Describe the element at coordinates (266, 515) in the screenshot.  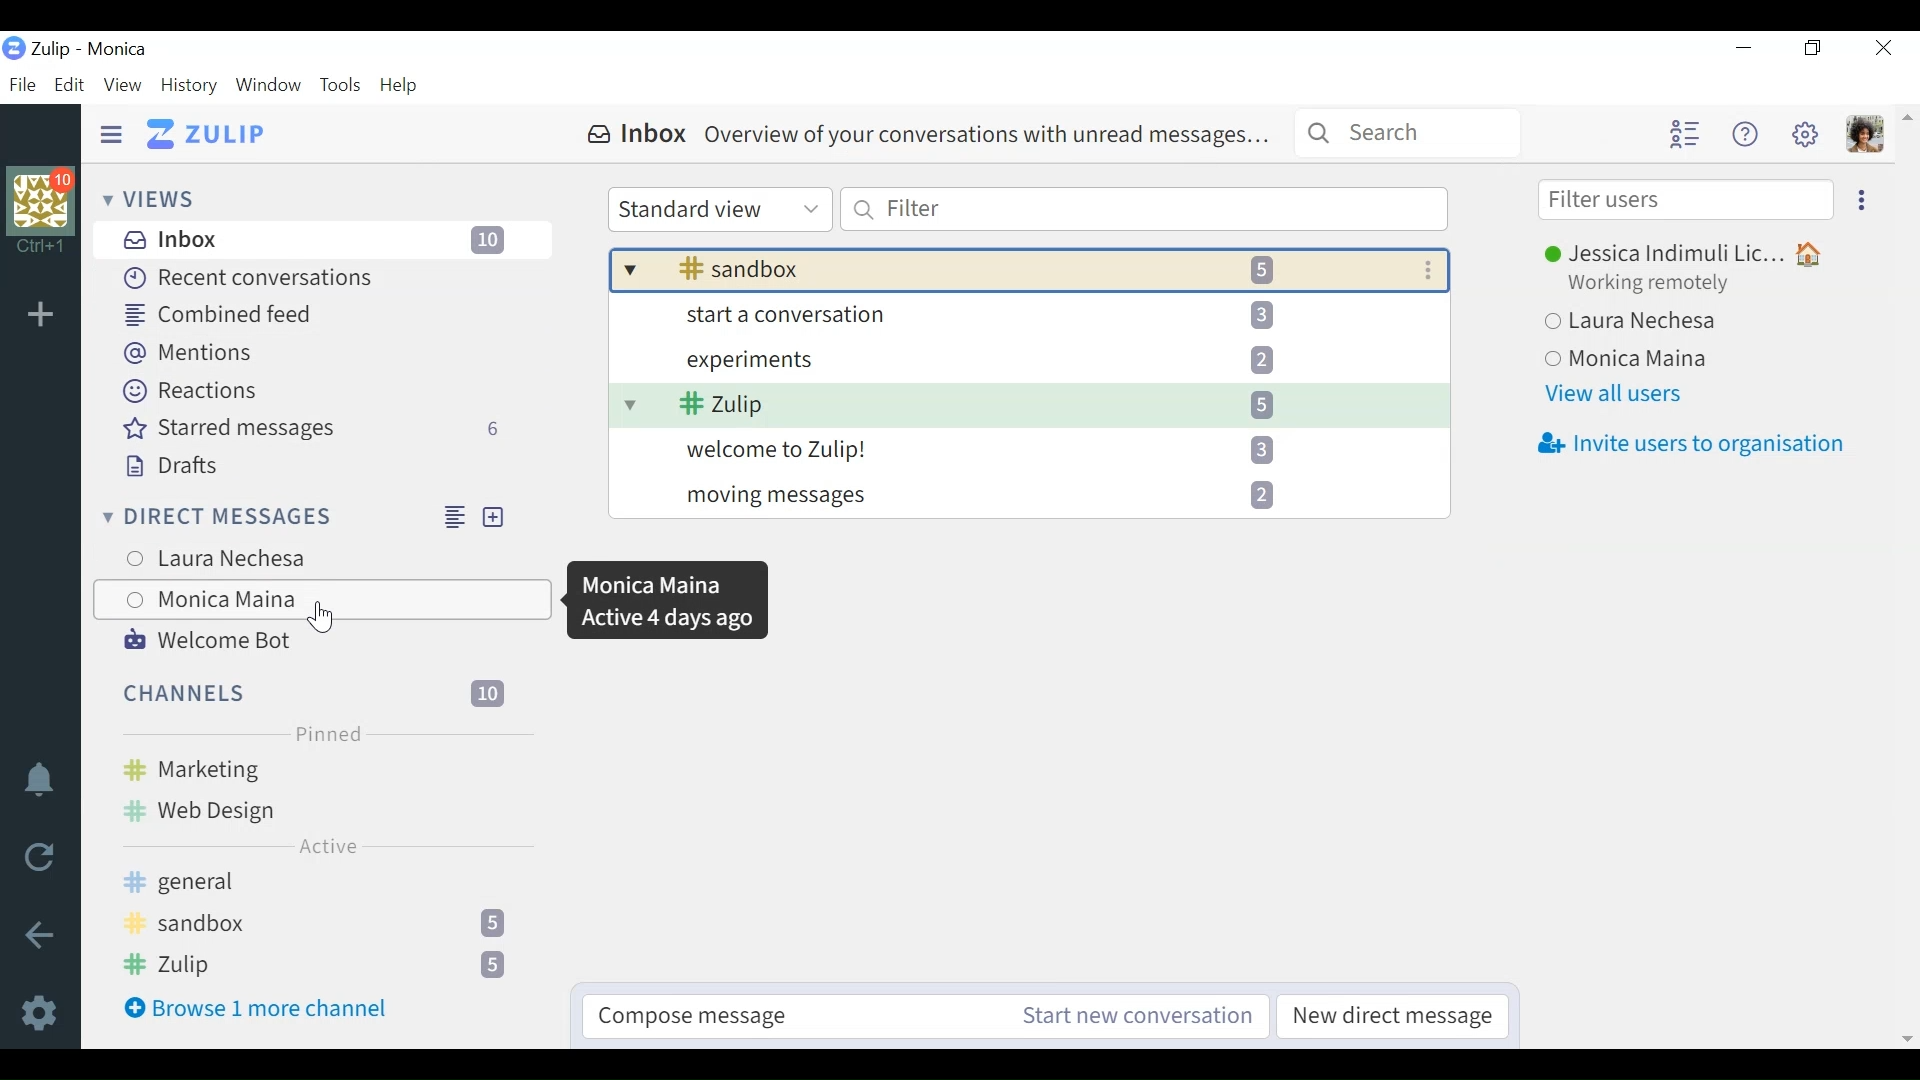
I see `Direct messages` at that location.